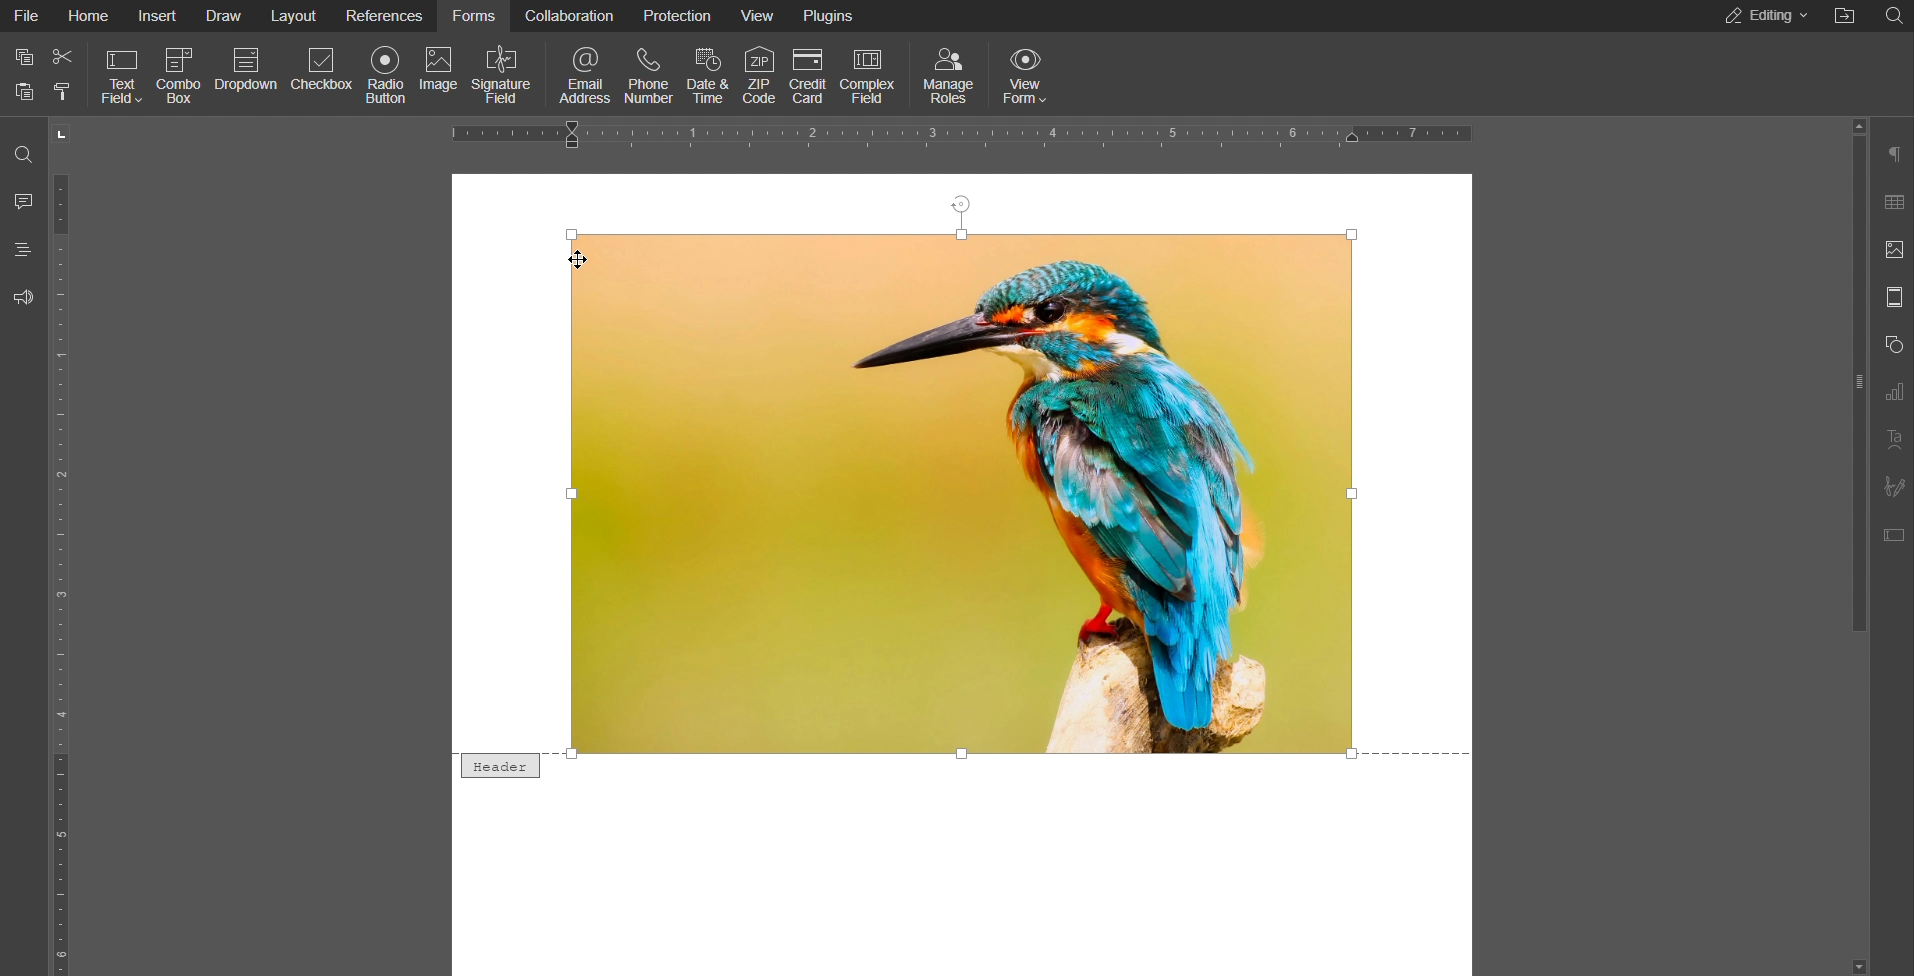 The width and height of the screenshot is (1914, 976). I want to click on Form Settings, so click(1891, 534).